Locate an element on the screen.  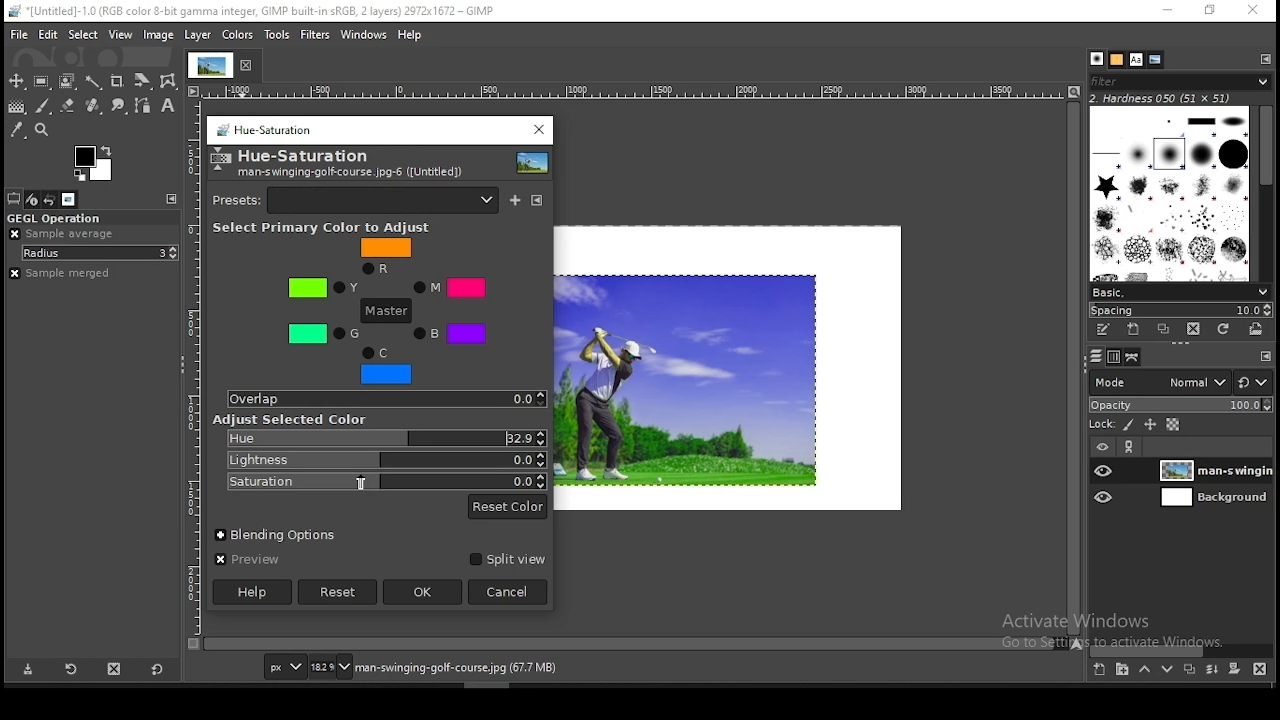
B is located at coordinates (452, 333).